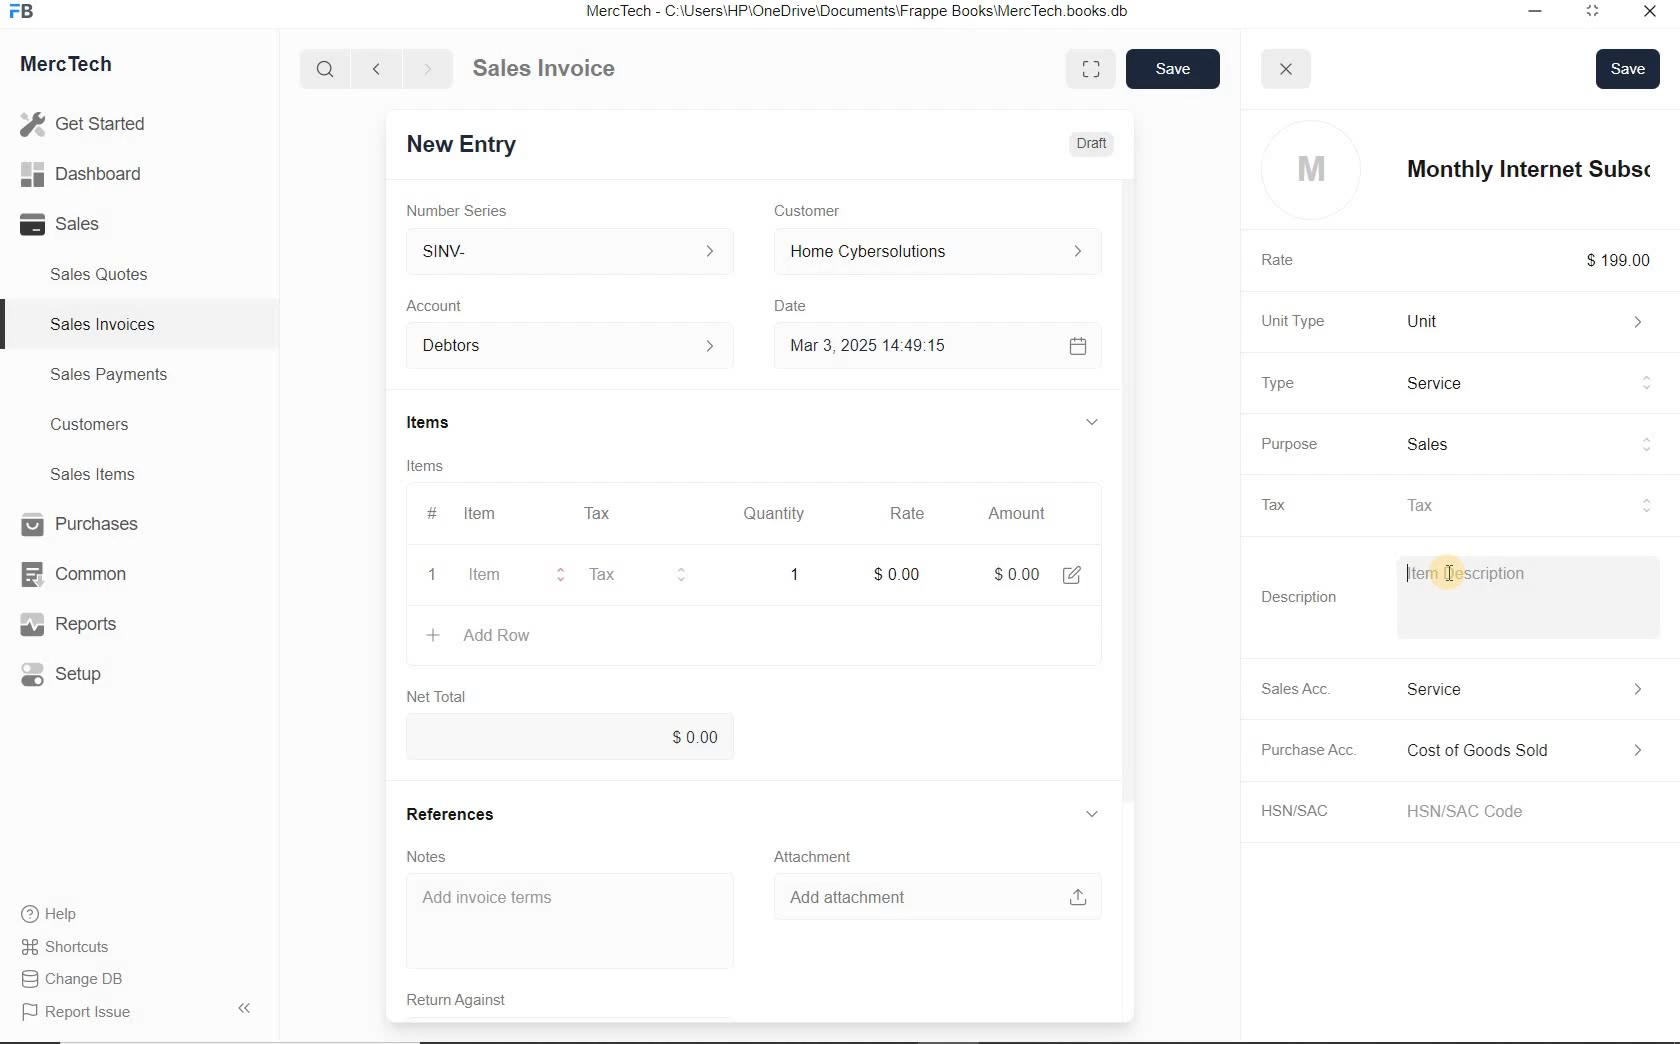  Describe the element at coordinates (1273, 261) in the screenshot. I see `Rate` at that location.